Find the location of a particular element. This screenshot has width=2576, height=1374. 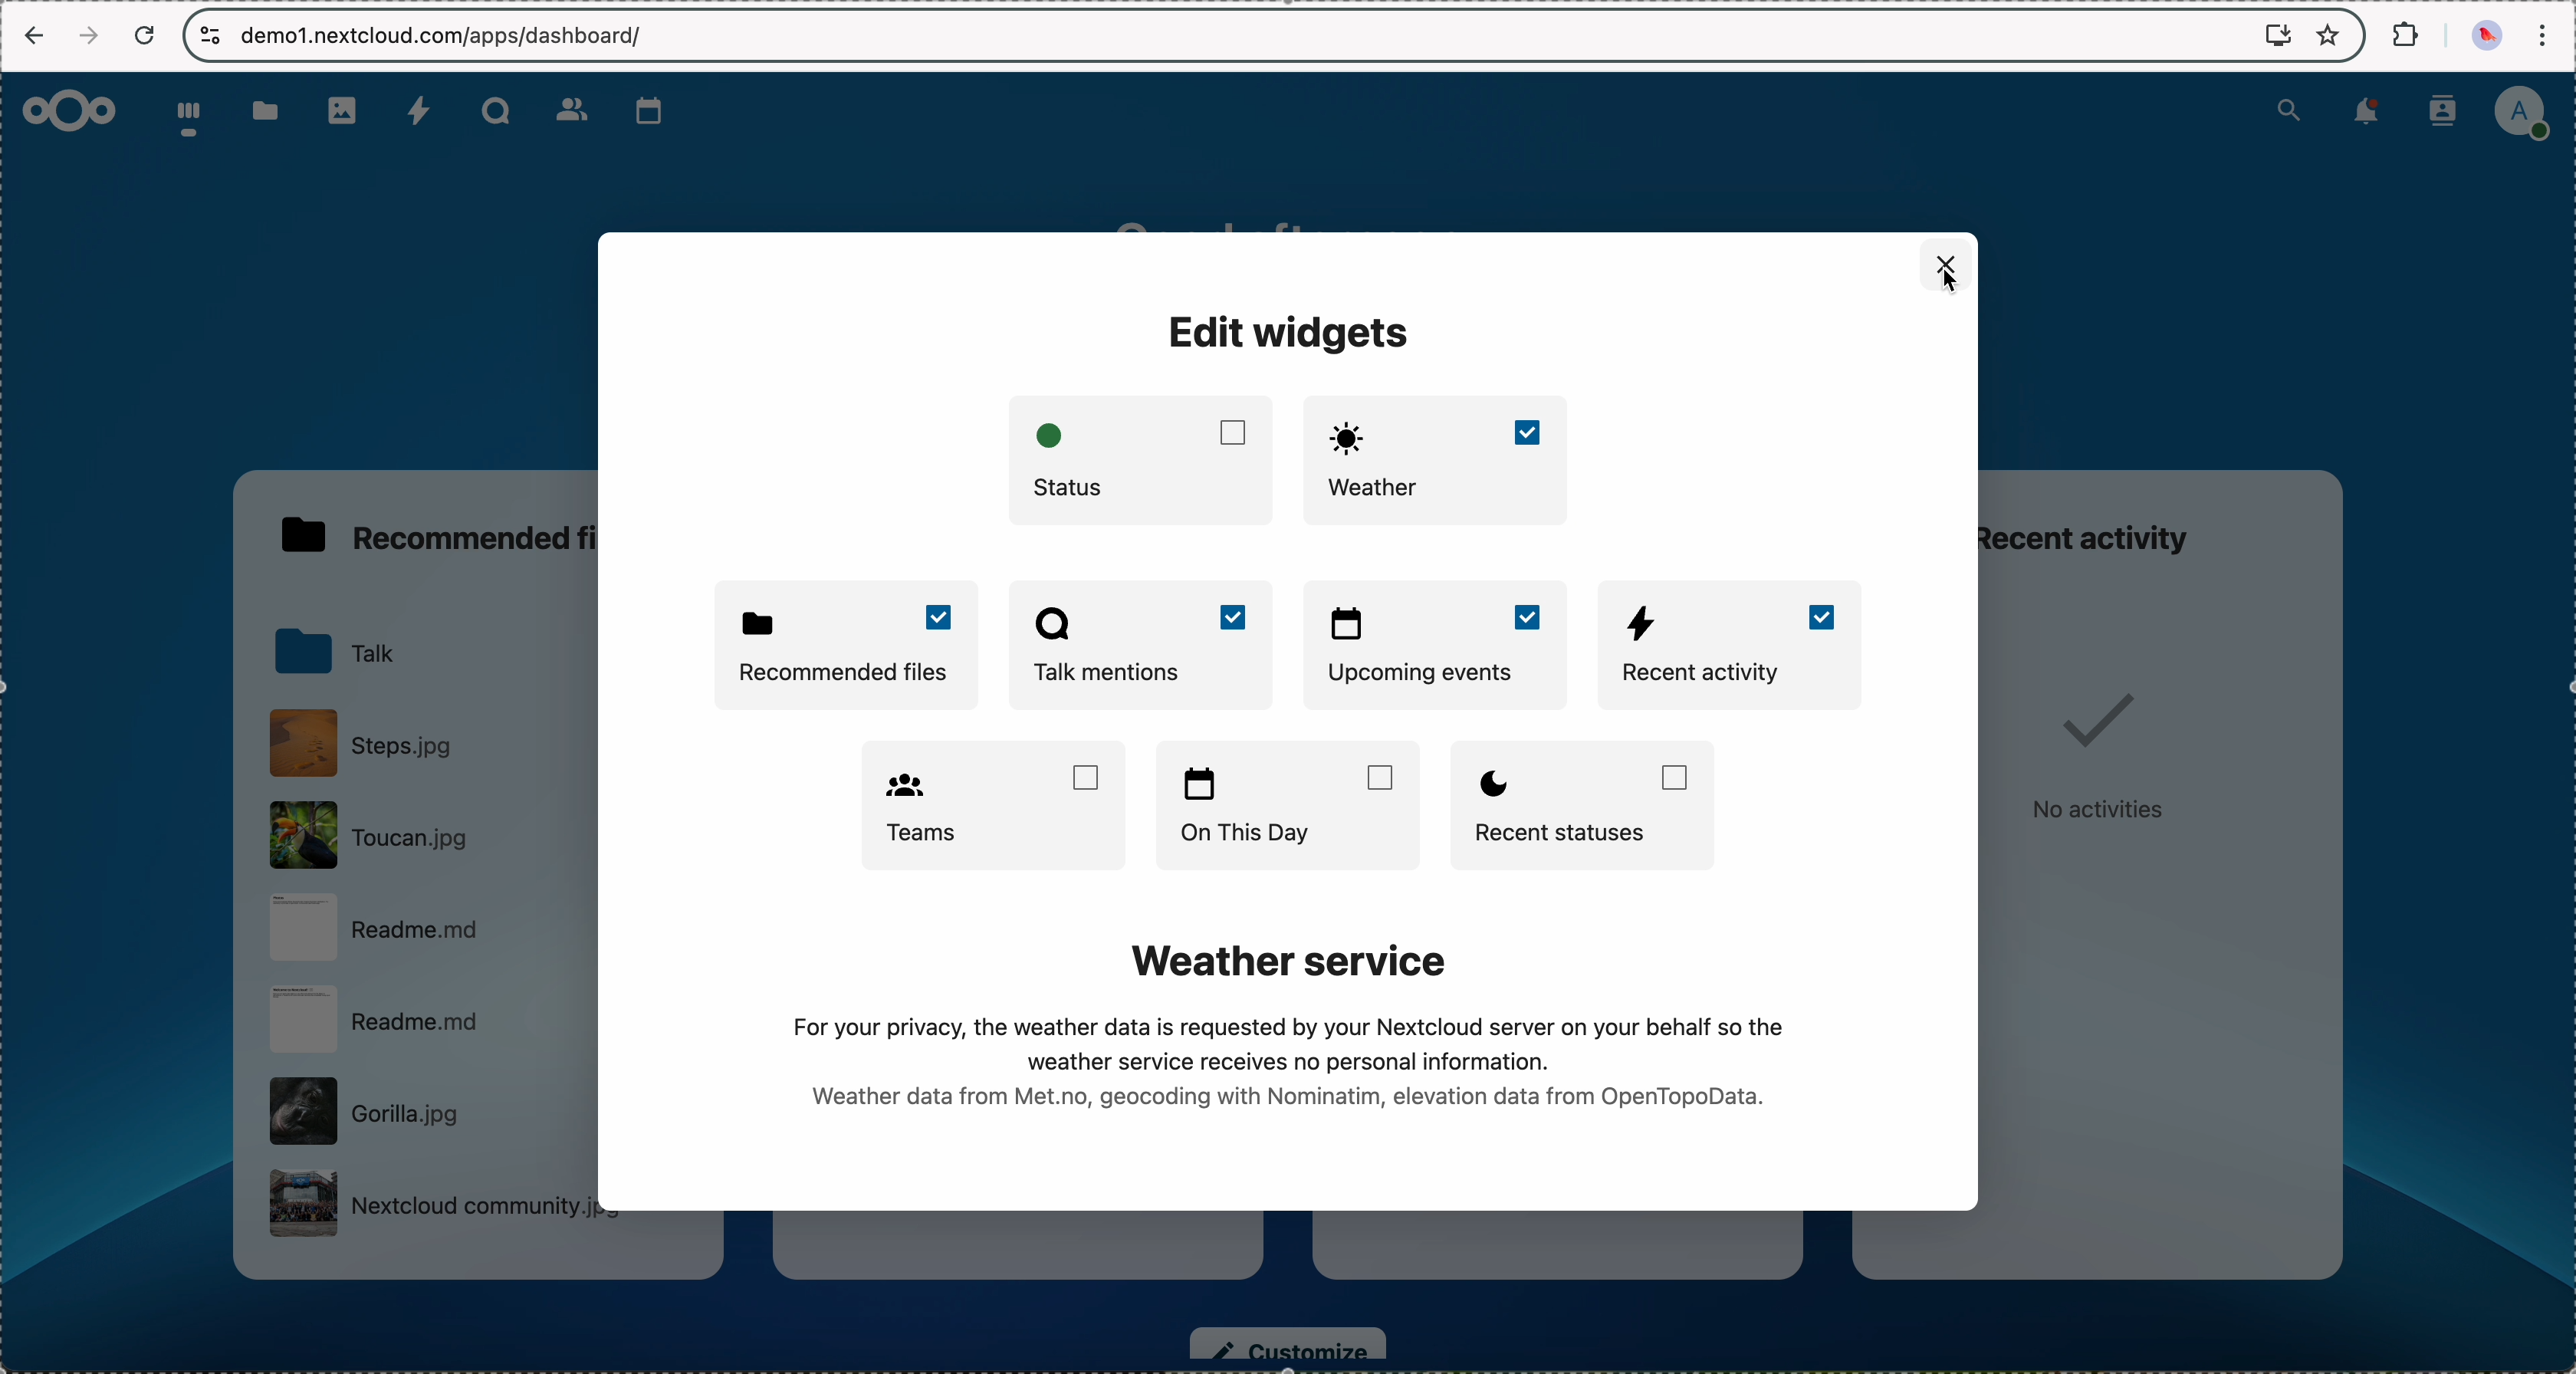

navigate foward is located at coordinates (93, 34).